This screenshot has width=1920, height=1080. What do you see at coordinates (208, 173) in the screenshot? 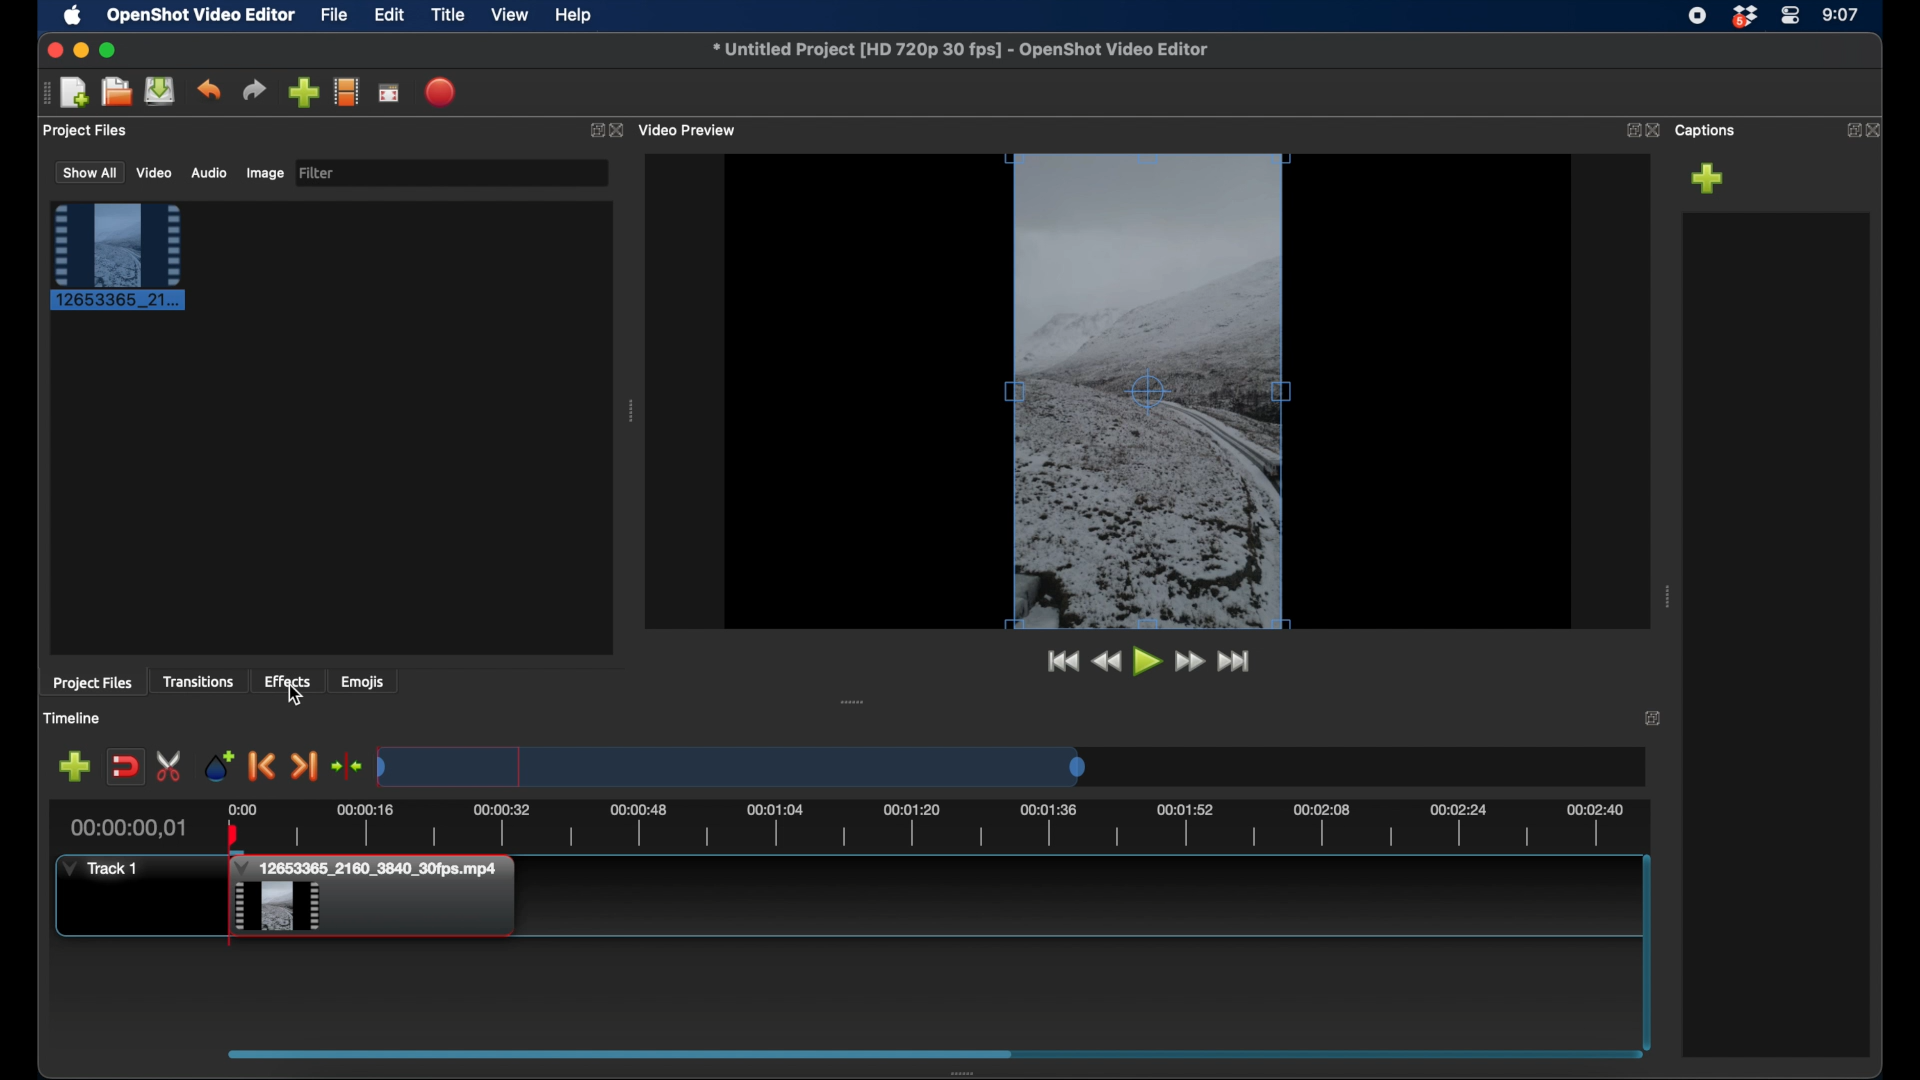
I see `audio` at bounding box center [208, 173].